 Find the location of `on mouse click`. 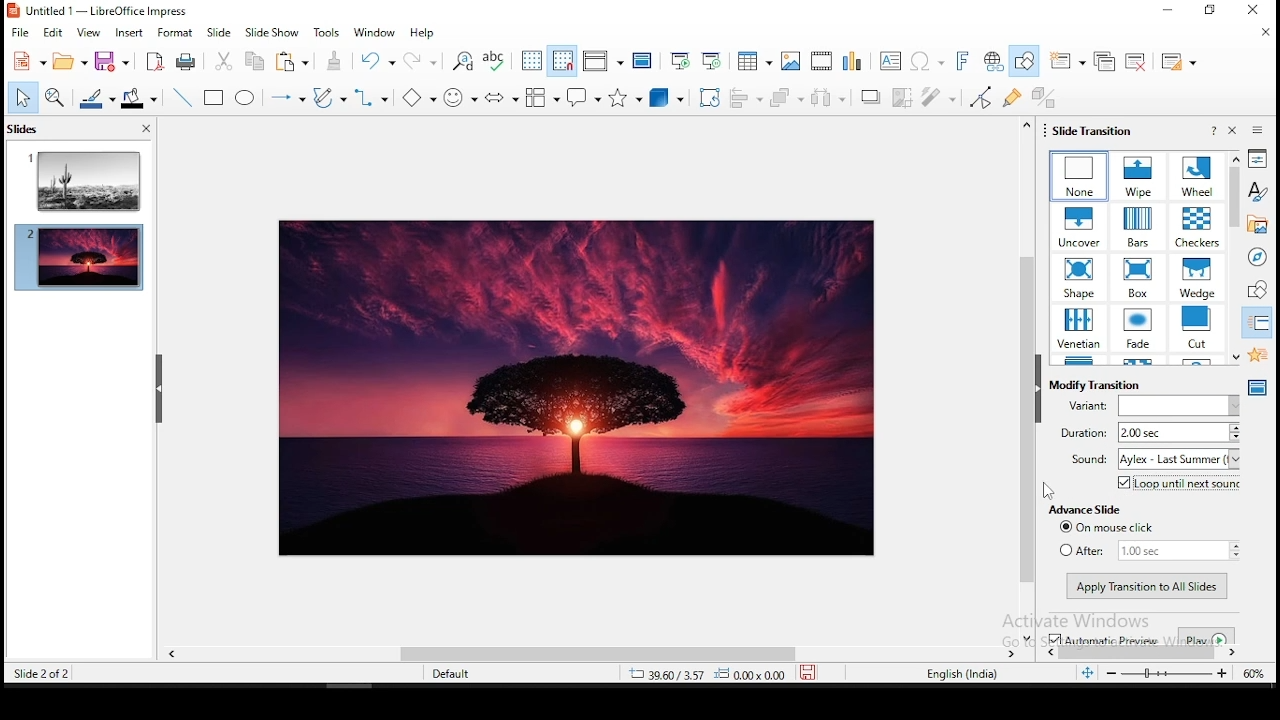

on mouse click is located at coordinates (1104, 528).